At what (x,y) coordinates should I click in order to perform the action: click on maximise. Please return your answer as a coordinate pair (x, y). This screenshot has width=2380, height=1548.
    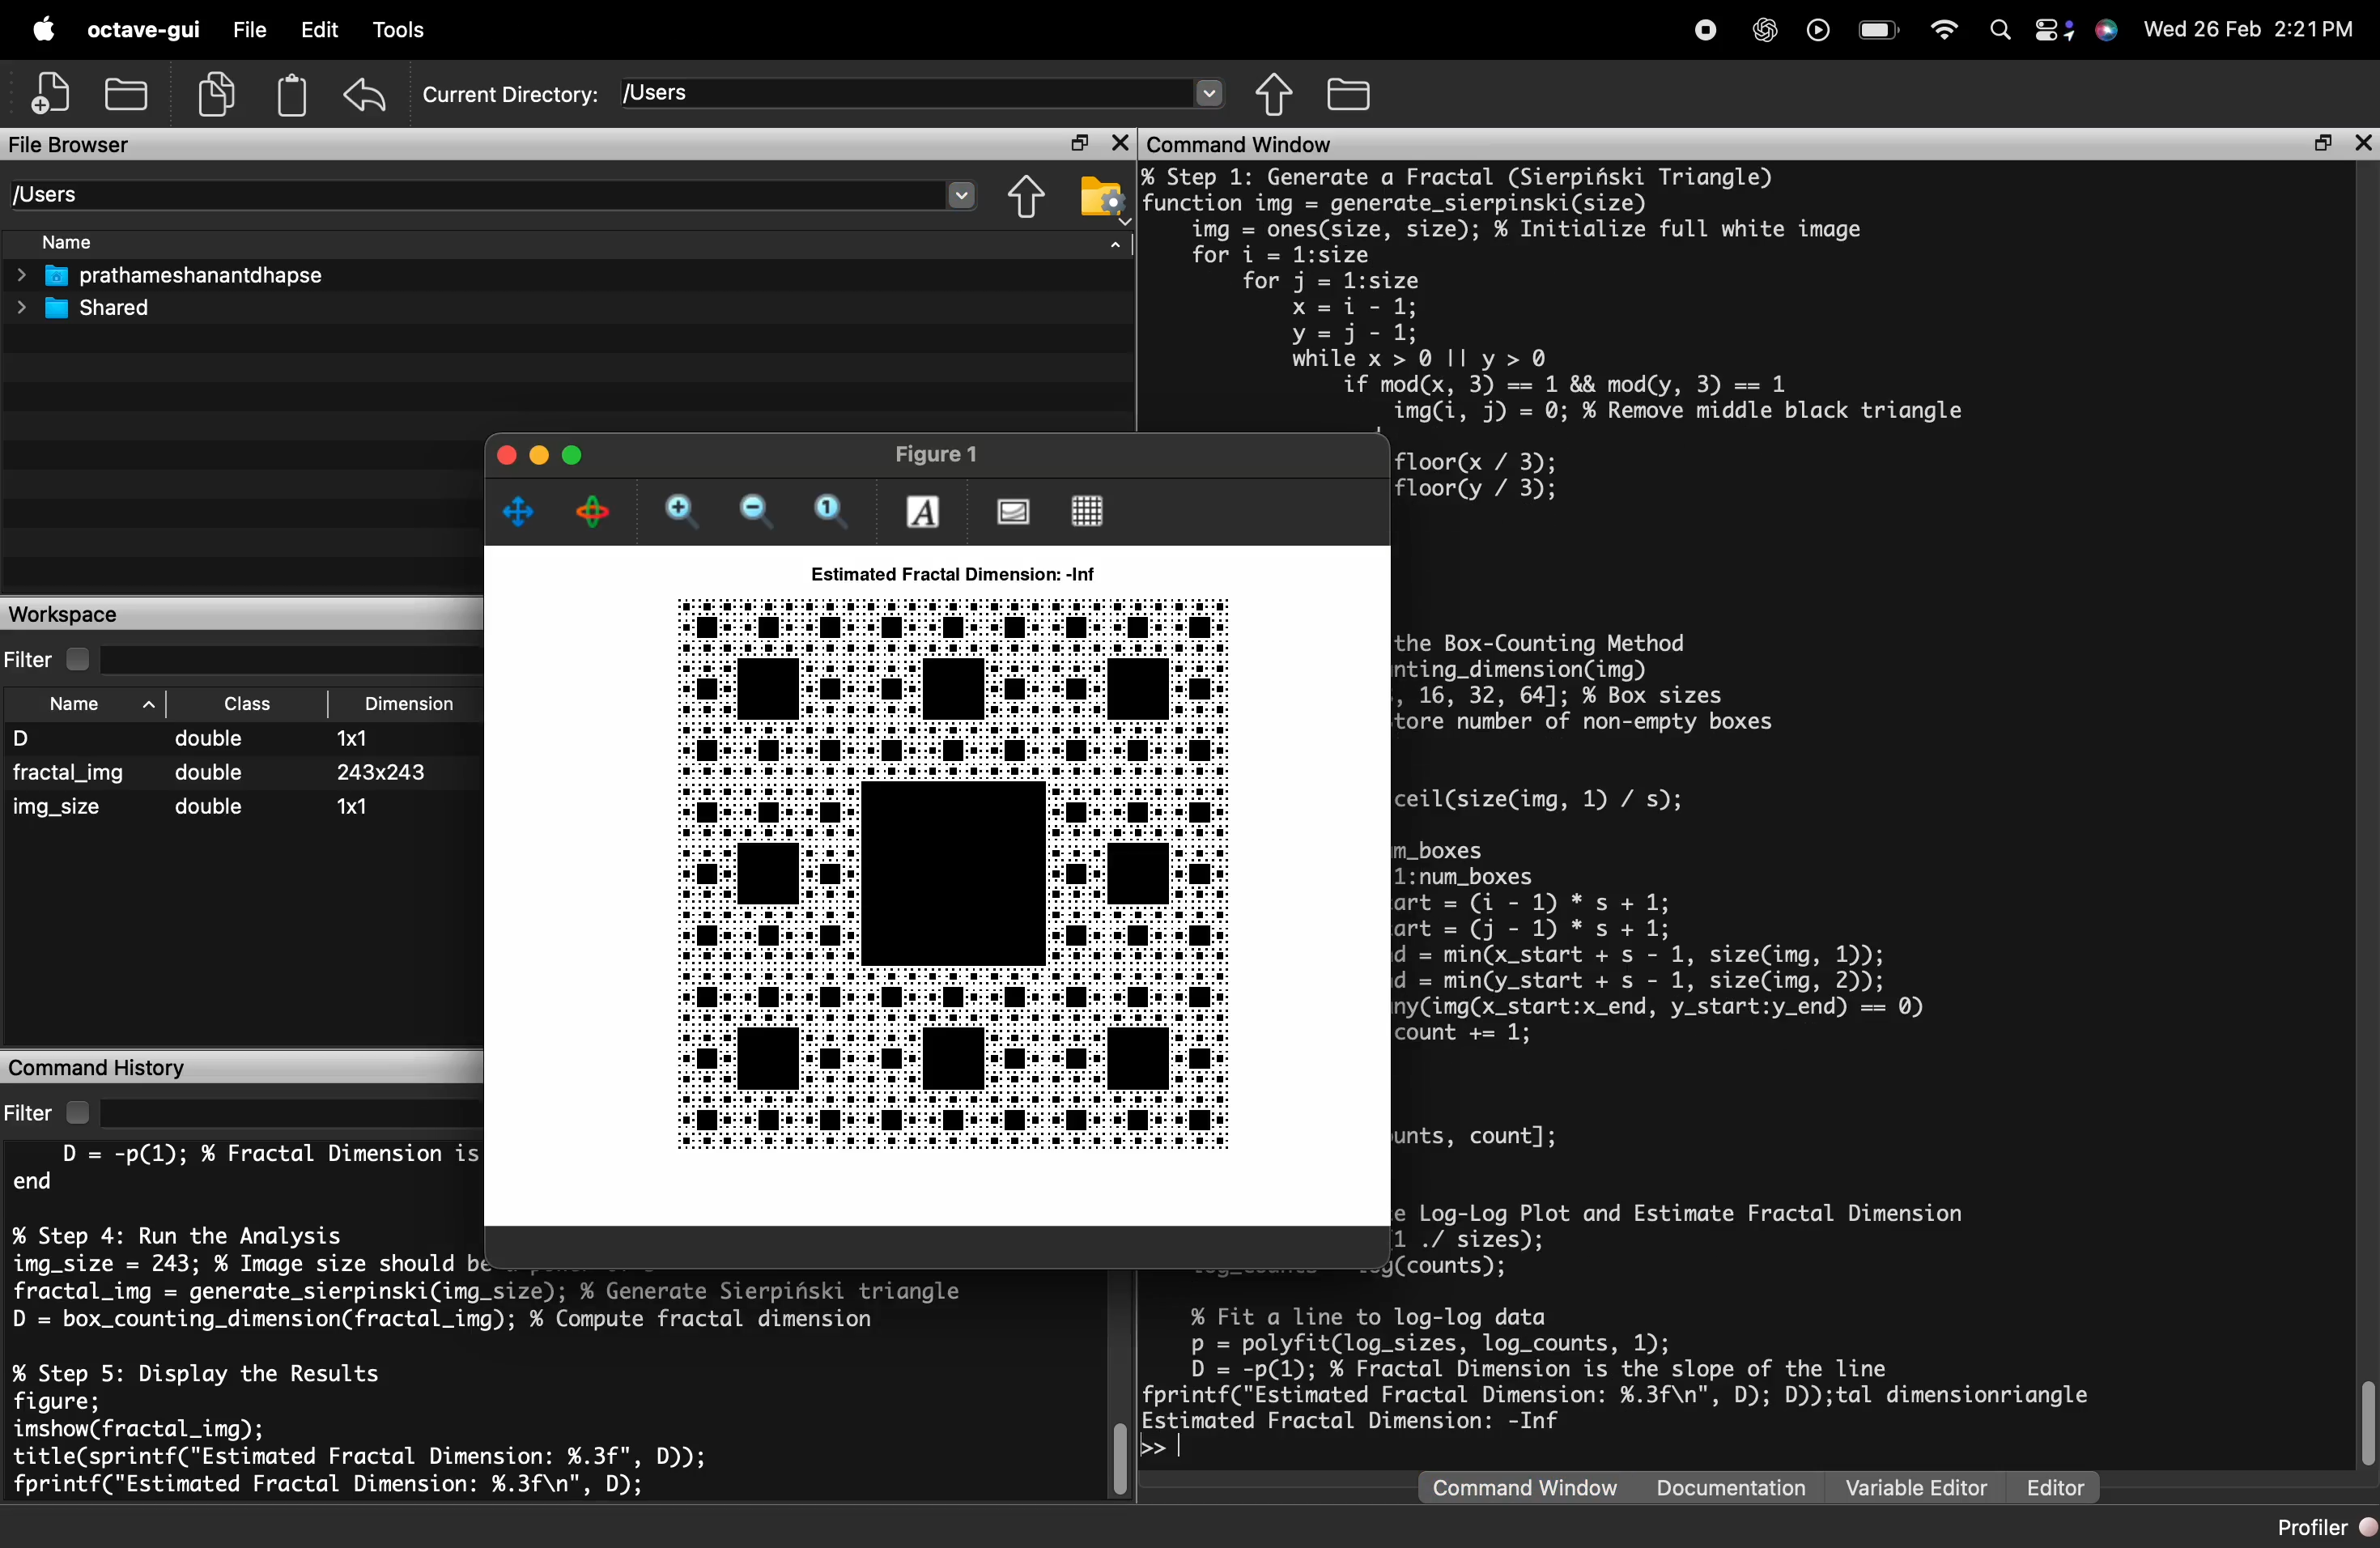
    Looking at the image, I should click on (2318, 138).